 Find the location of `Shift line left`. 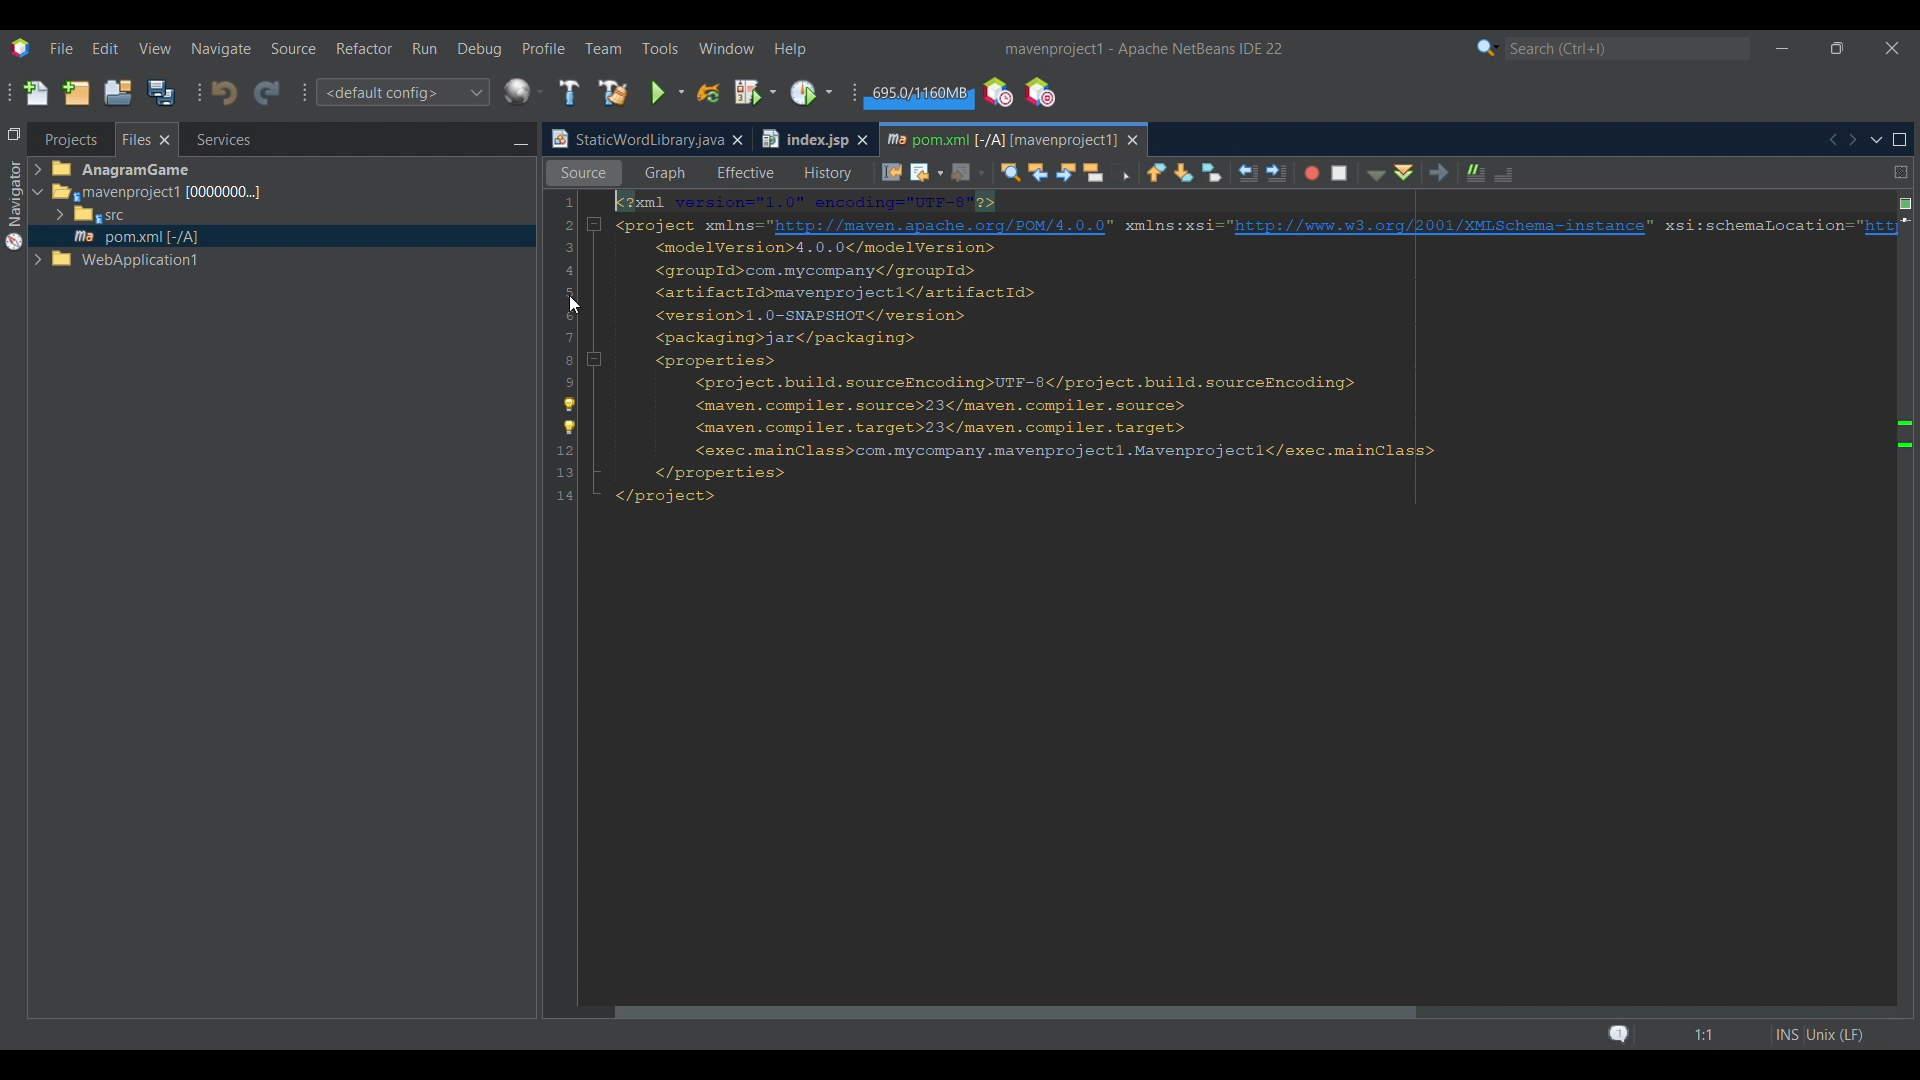

Shift line left is located at coordinates (1245, 174).